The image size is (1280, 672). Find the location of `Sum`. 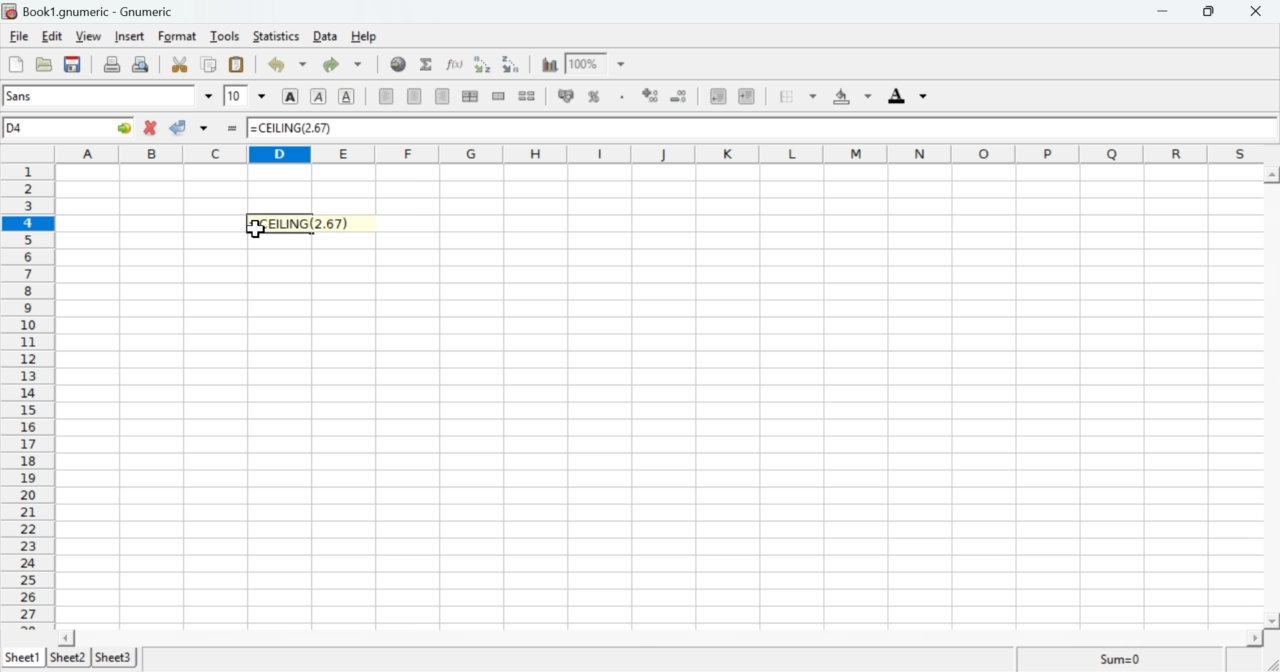

Sum is located at coordinates (428, 65).